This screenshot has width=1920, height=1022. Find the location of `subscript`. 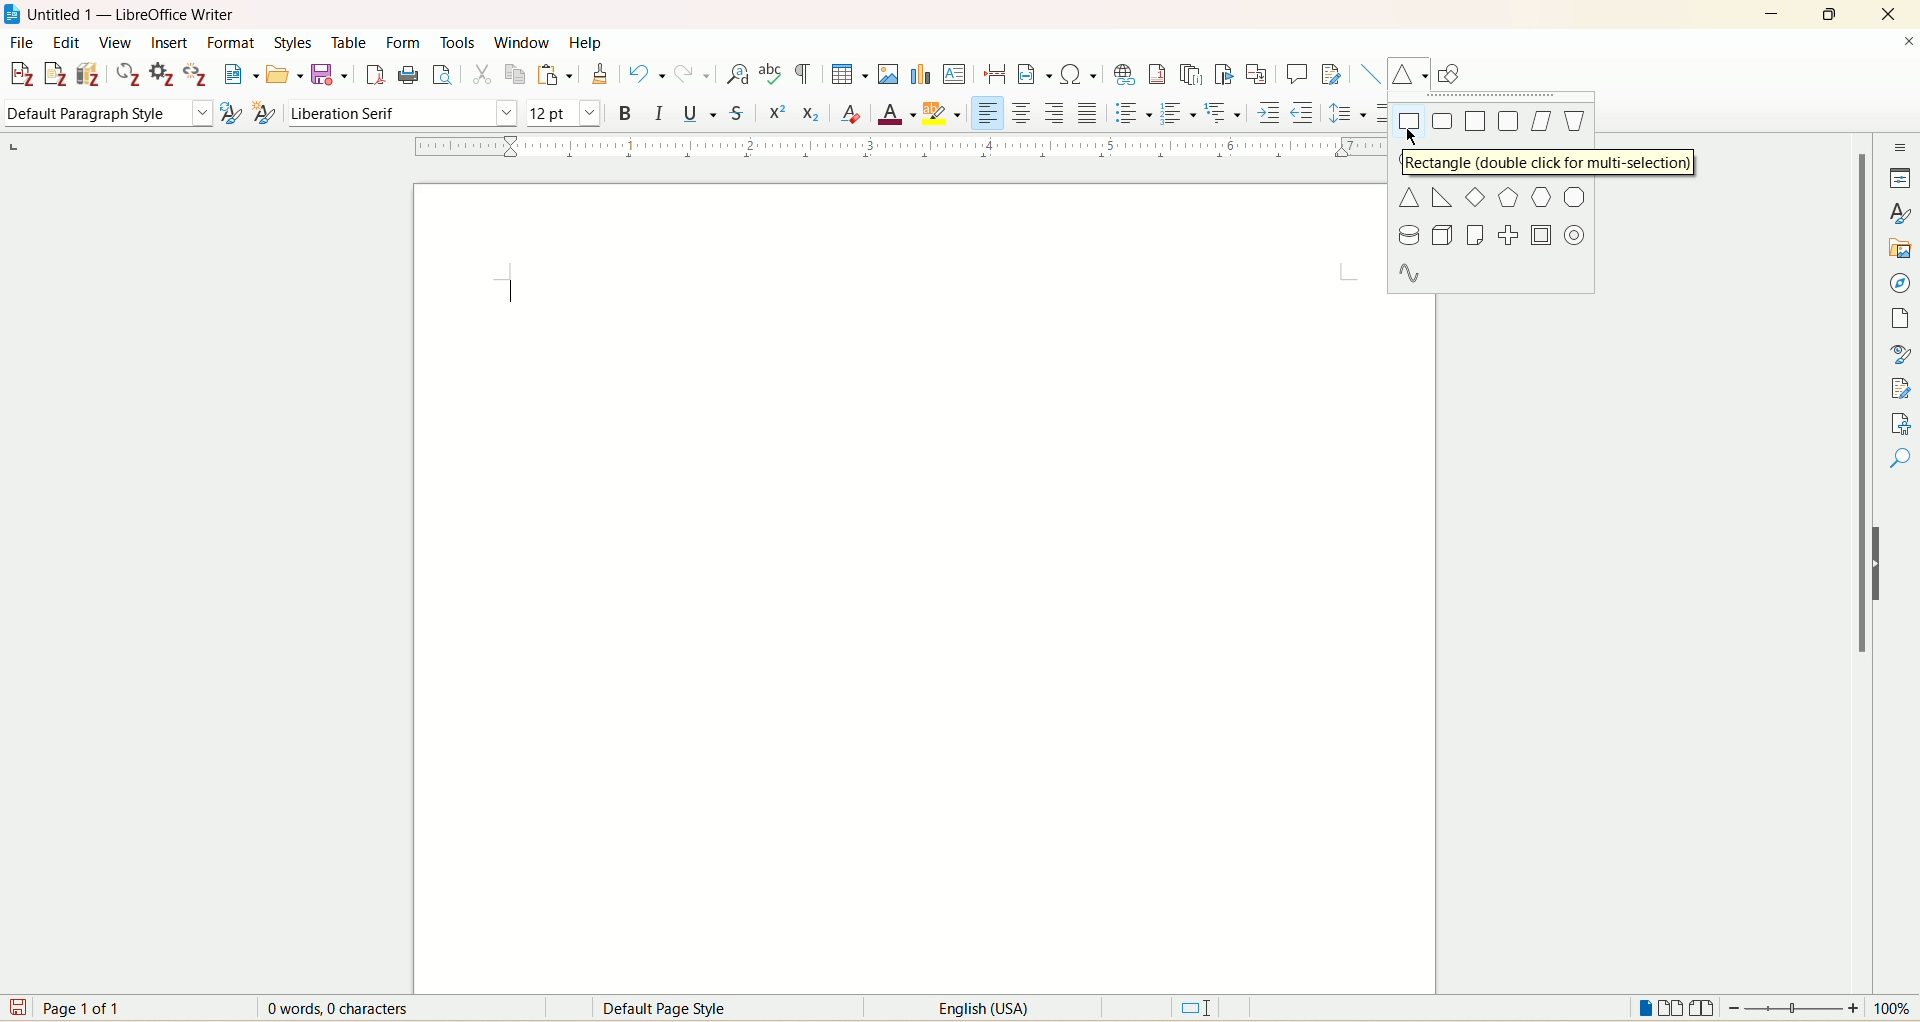

subscript is located at coordinates (812, 113).